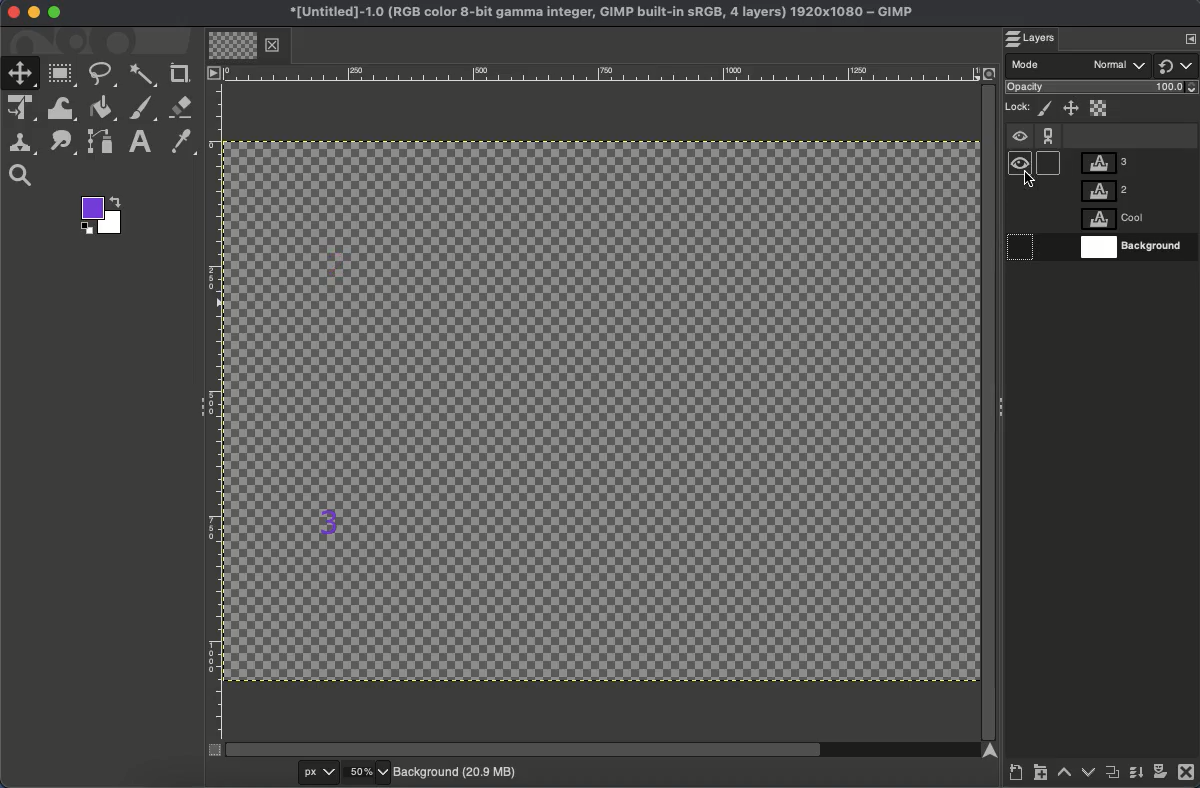  What do you see at coordinates (104, 217) in the screenshot?
I see `Colors` at bounding box center [104, 217].